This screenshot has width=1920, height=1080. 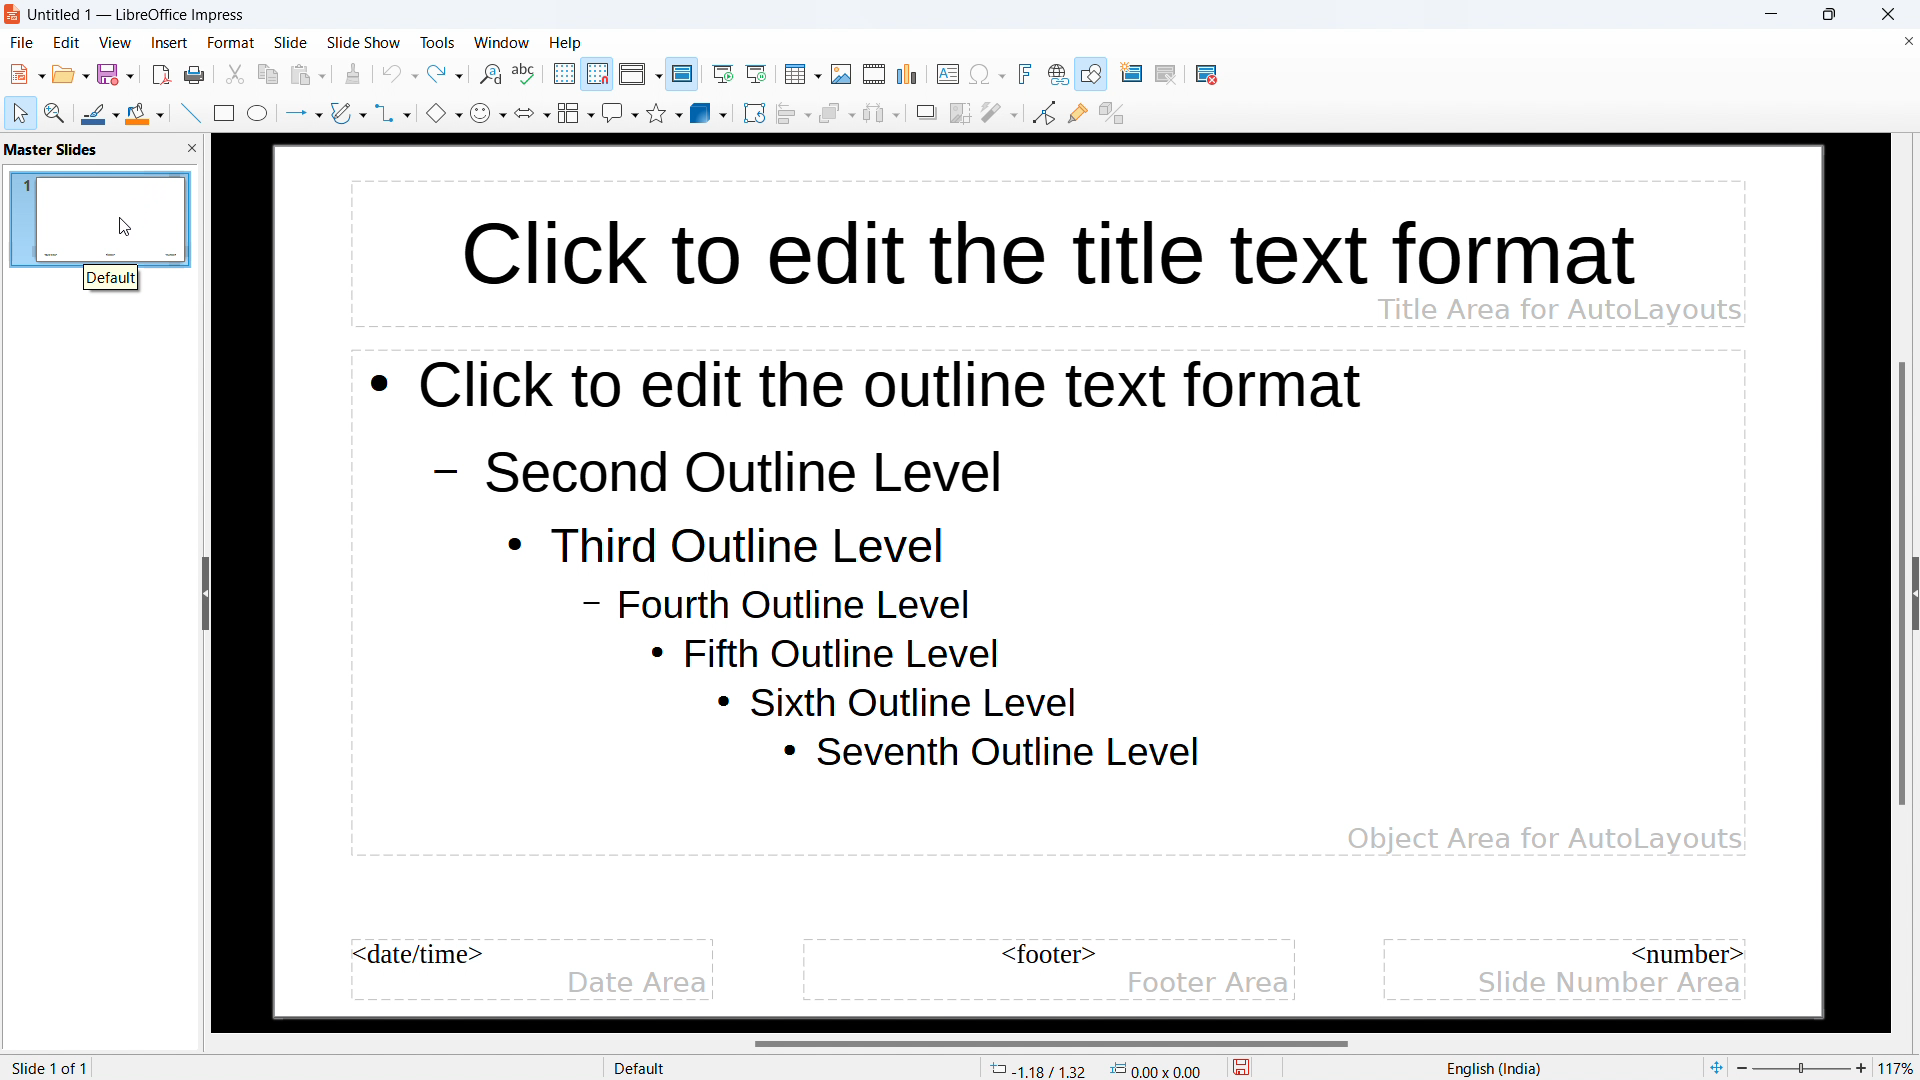 What do you see at coordinates (1715, 1067) in the screenshot?
I see `fit to page` at bounding box center [1715, 1067].